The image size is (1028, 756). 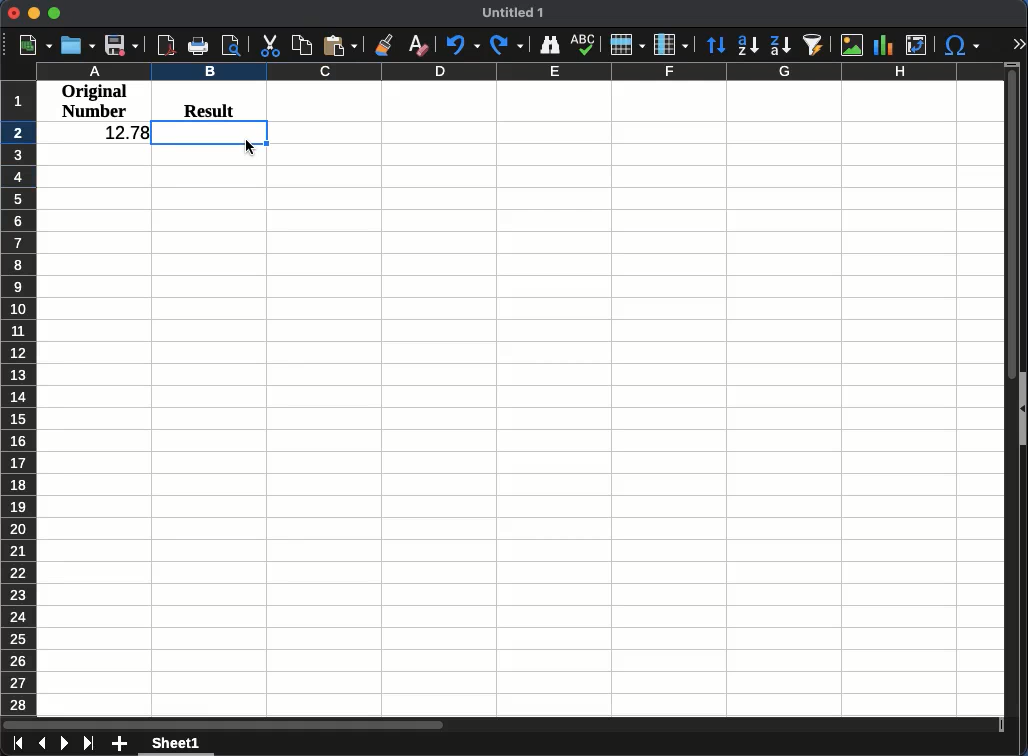 I want to click on expand, so click(x=1018, y=44).